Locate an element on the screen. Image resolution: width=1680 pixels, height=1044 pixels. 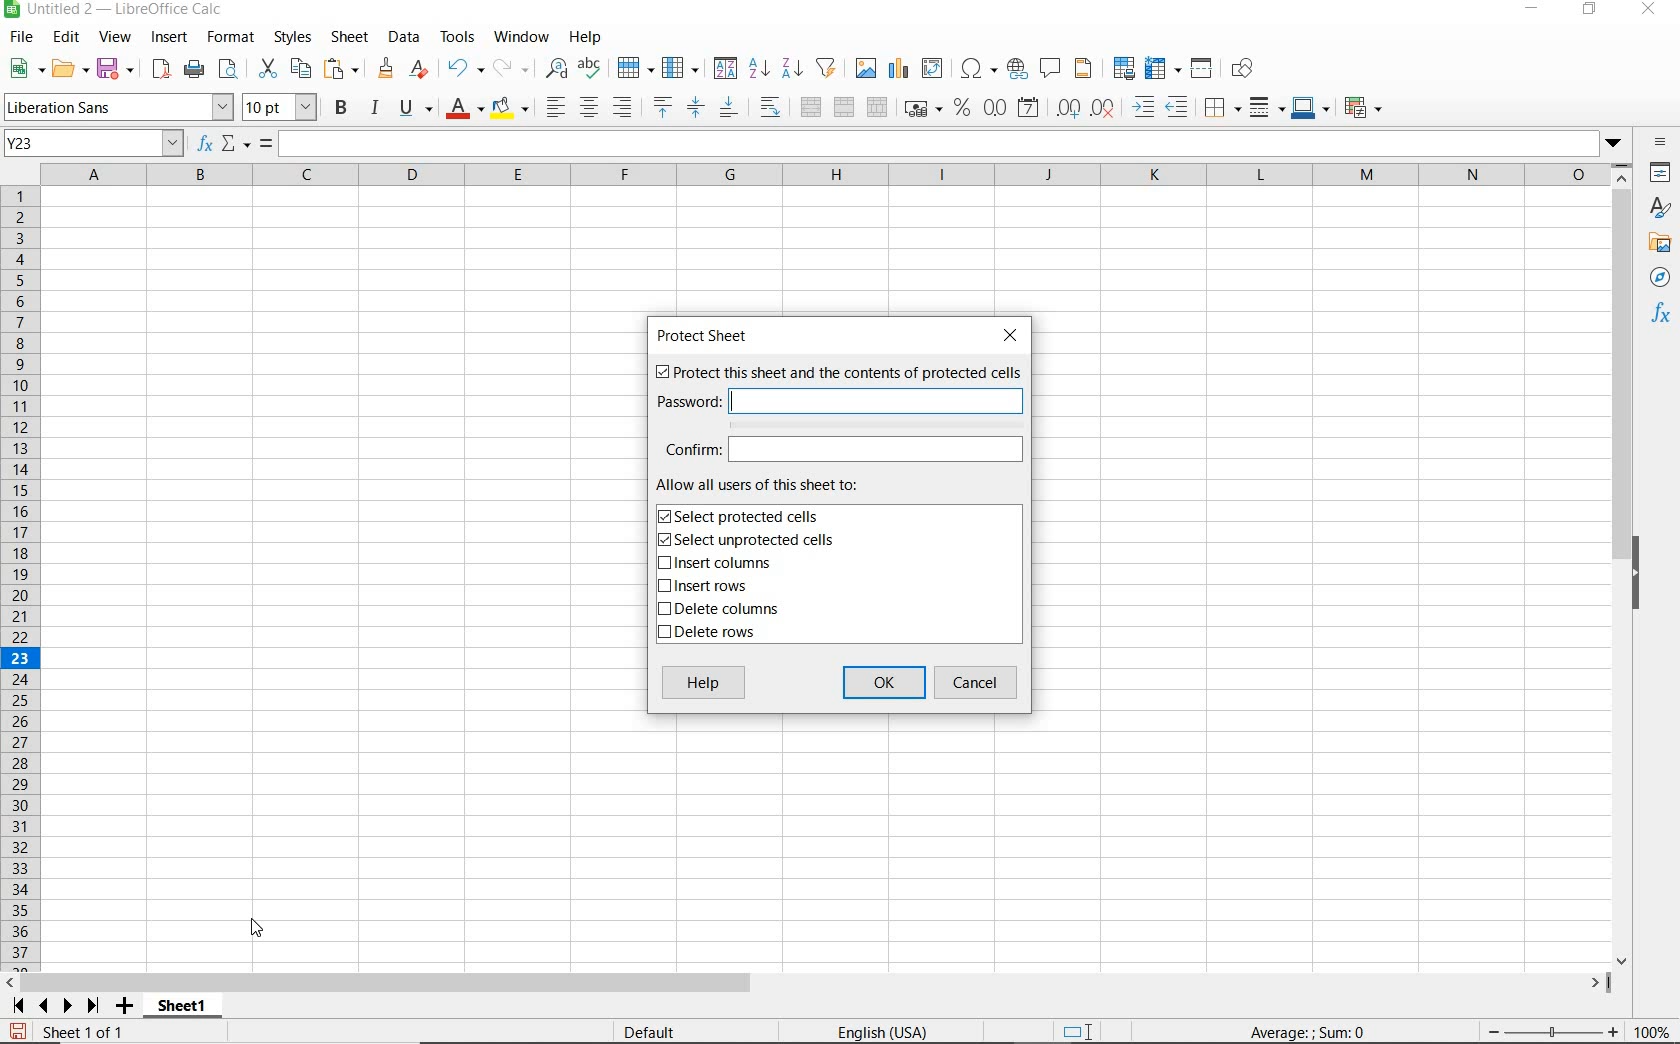
FORMULA is located at coordinates (1309, 1033).